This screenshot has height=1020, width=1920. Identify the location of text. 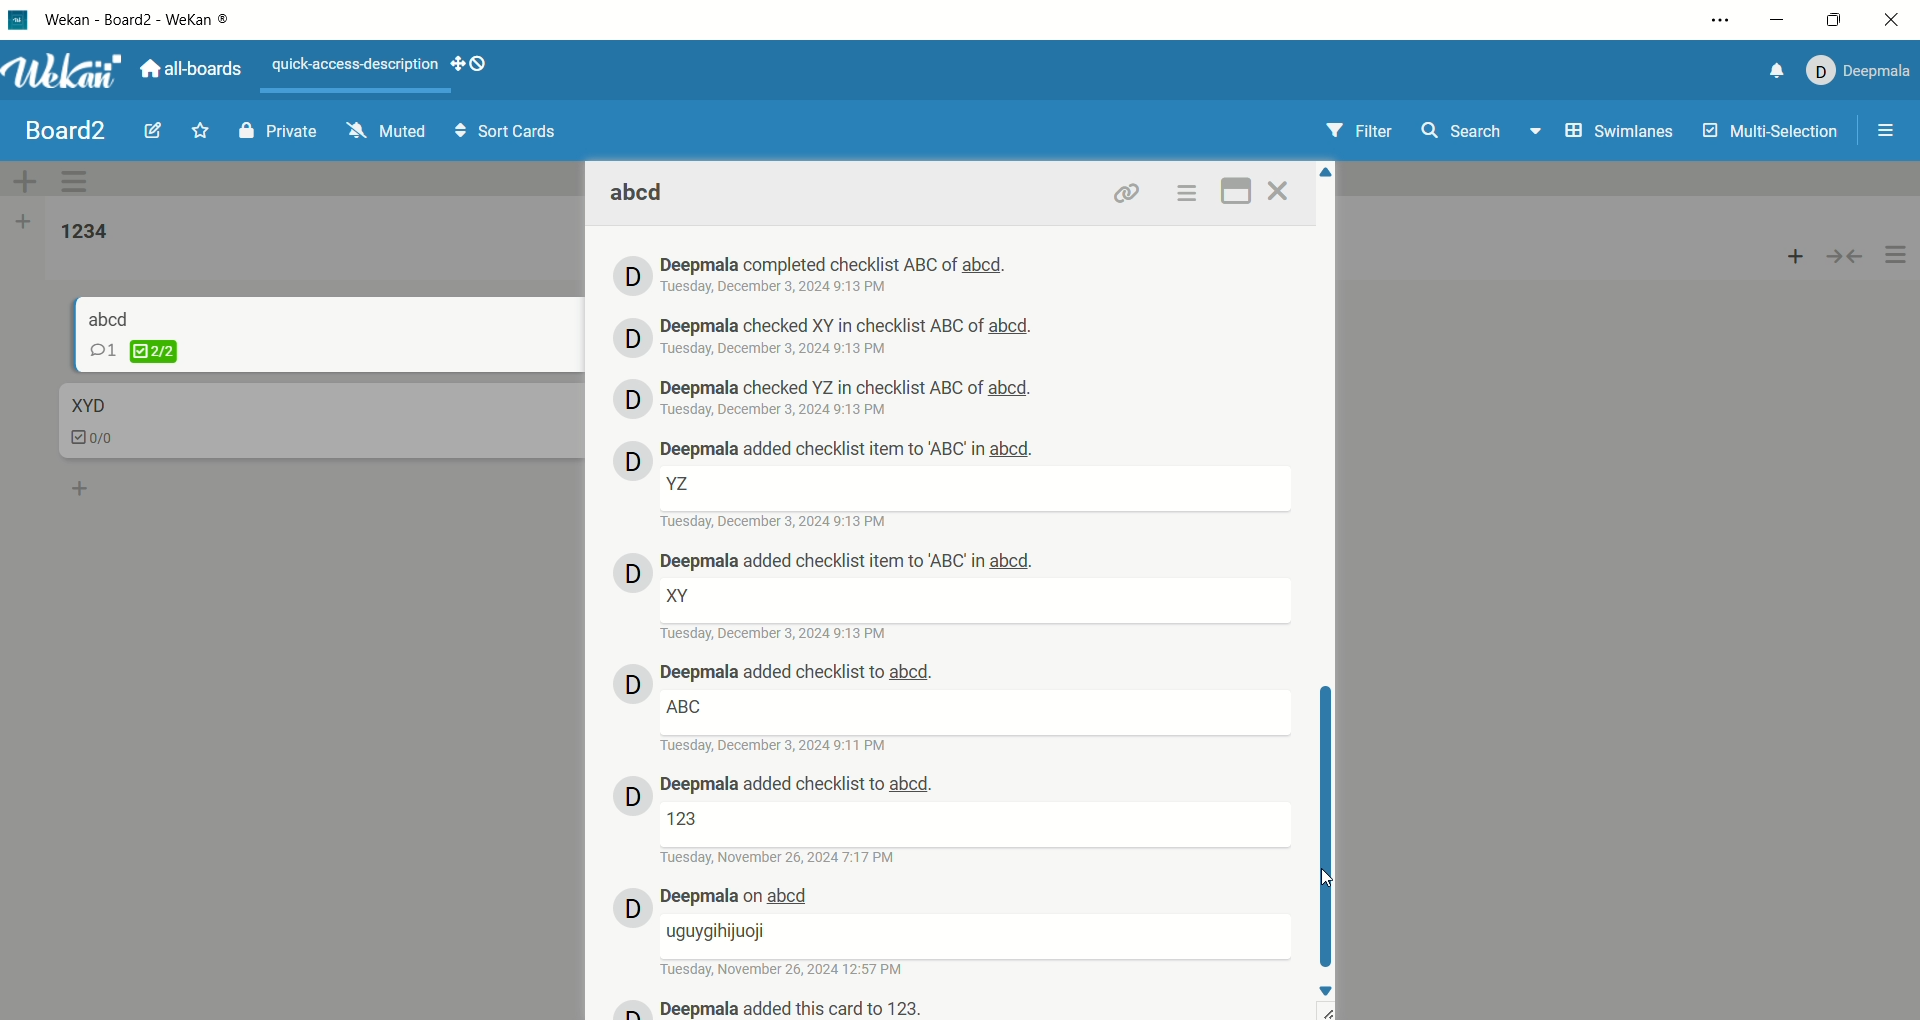
(680, 485).